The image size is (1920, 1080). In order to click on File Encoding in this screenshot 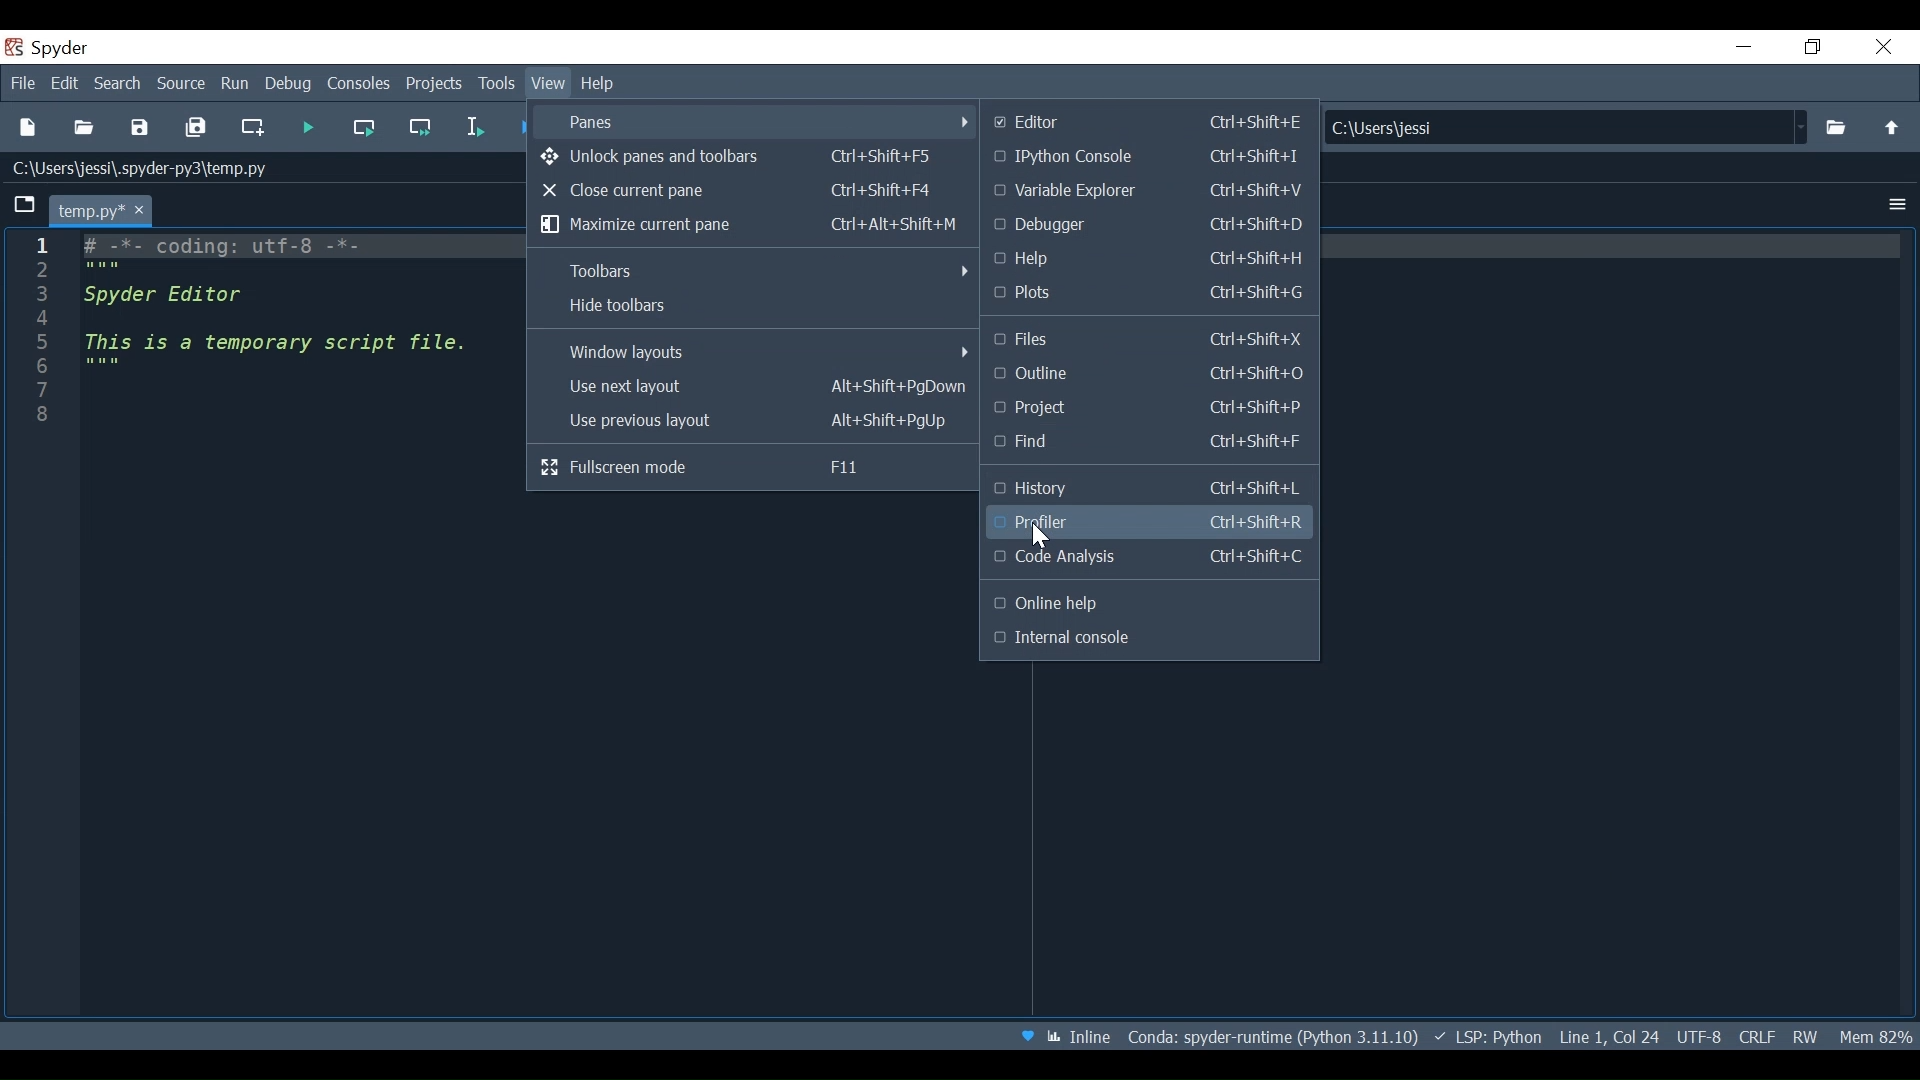, I will do `click(1700, 1036)`.